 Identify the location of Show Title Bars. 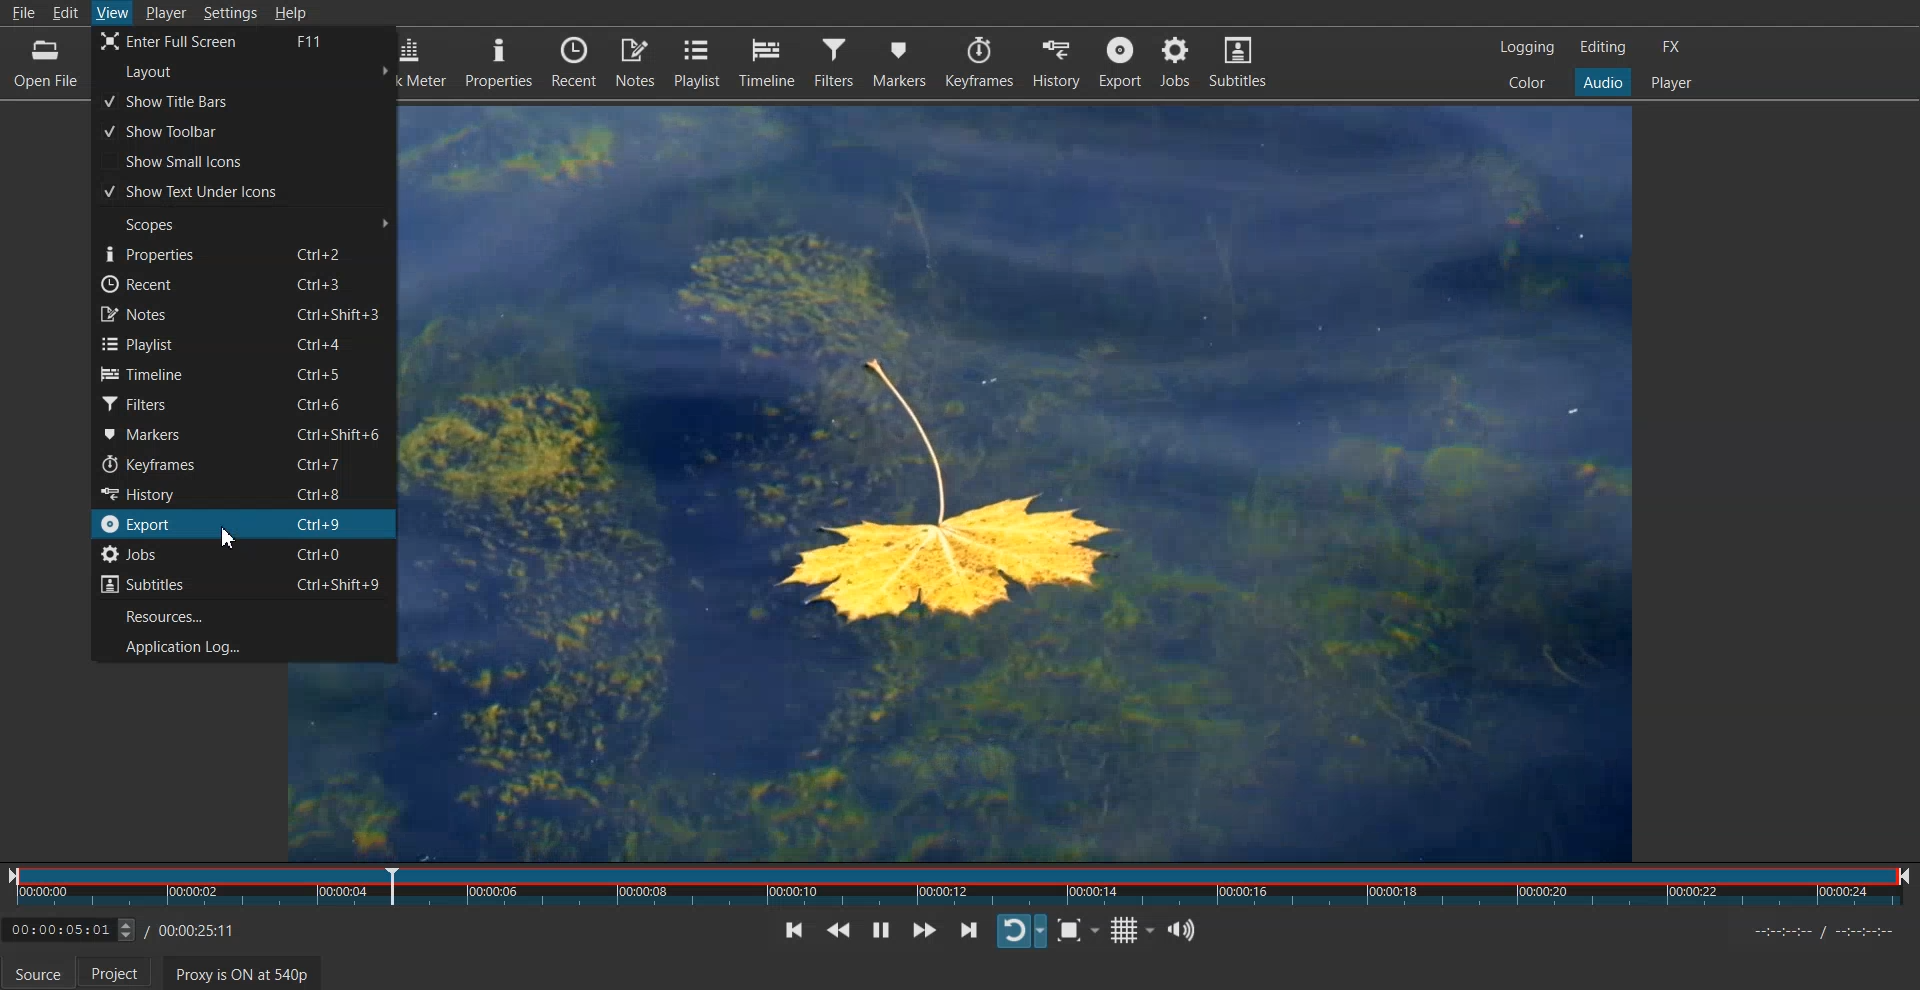
(243, 100).